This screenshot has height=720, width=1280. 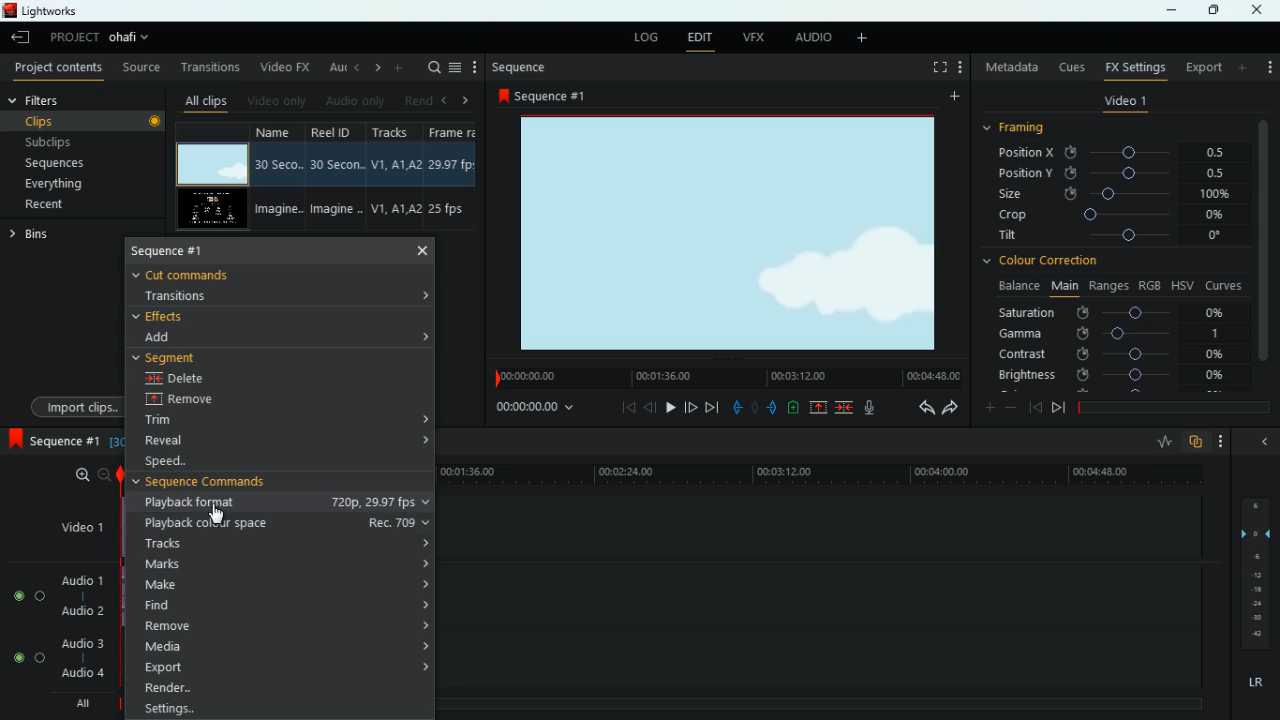 What do you see at coordinates (286, 668) in the screenshot?
I see `export` at bounding box center [286, 668].